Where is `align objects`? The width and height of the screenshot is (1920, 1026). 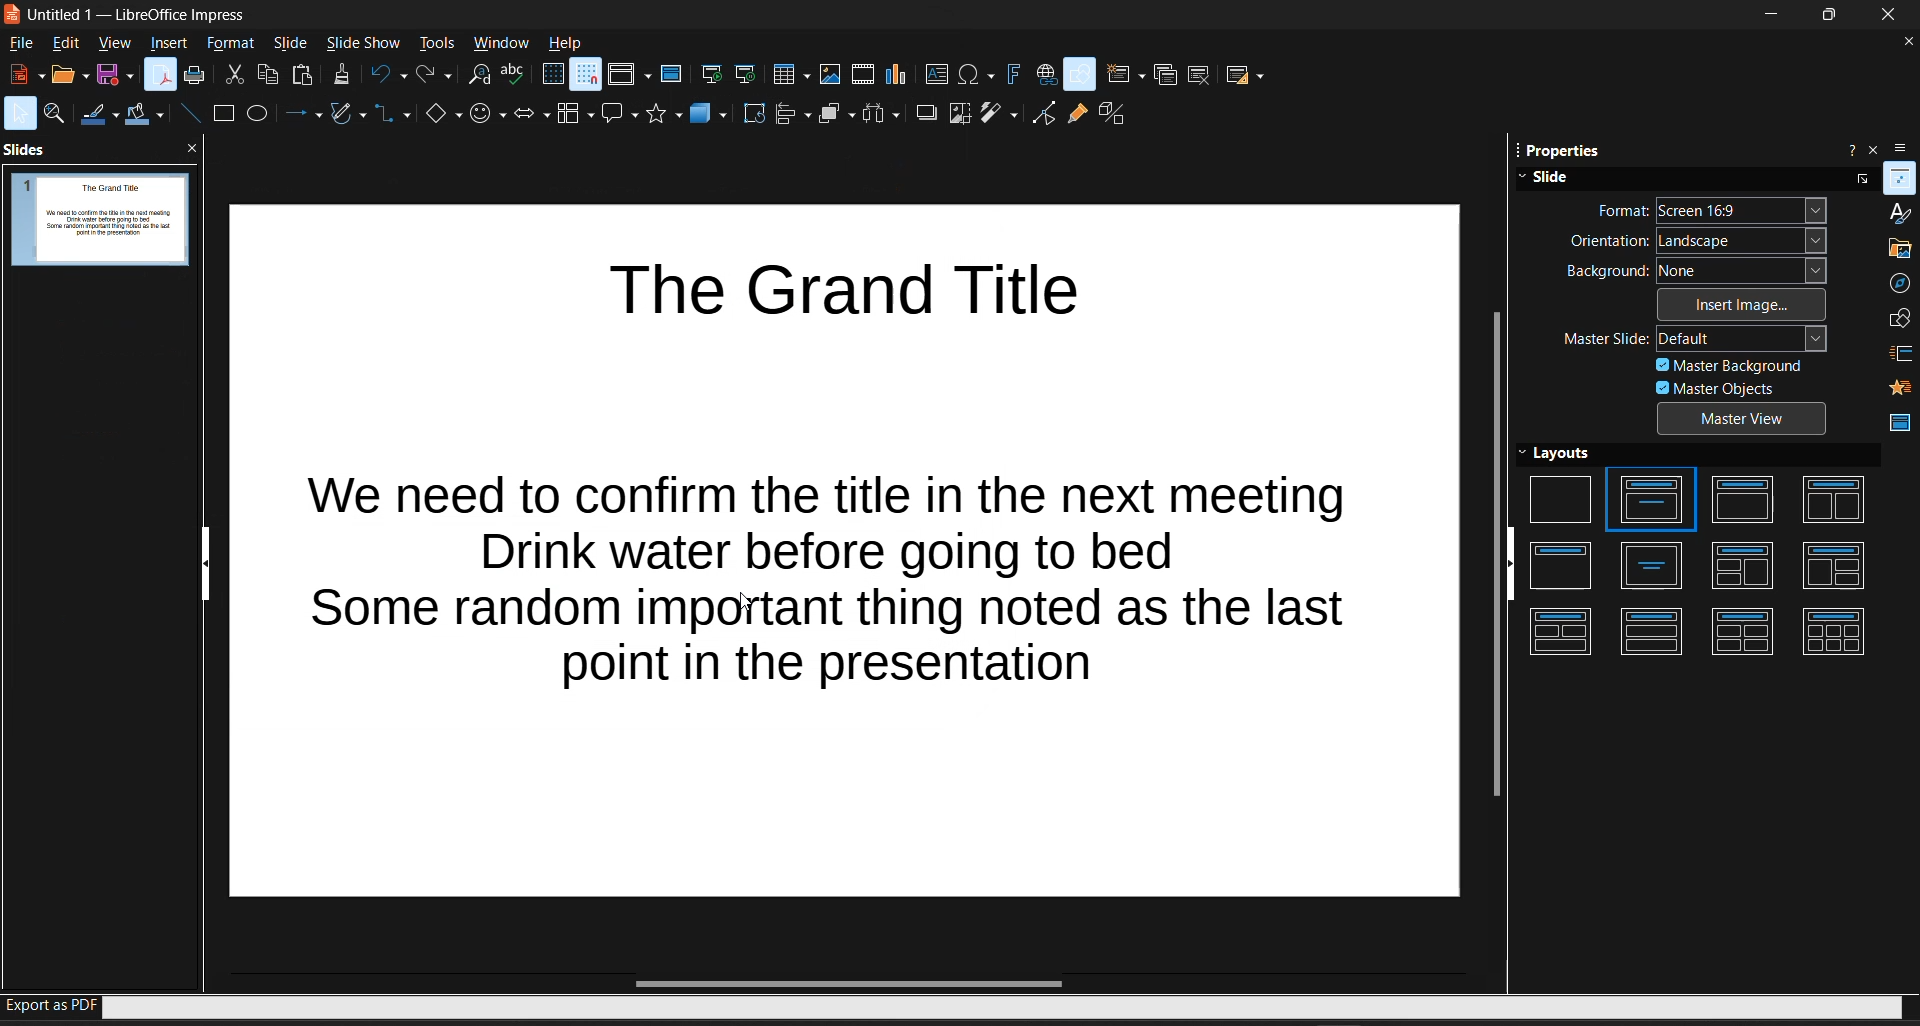
align objects is located at coordinates (795, 114).